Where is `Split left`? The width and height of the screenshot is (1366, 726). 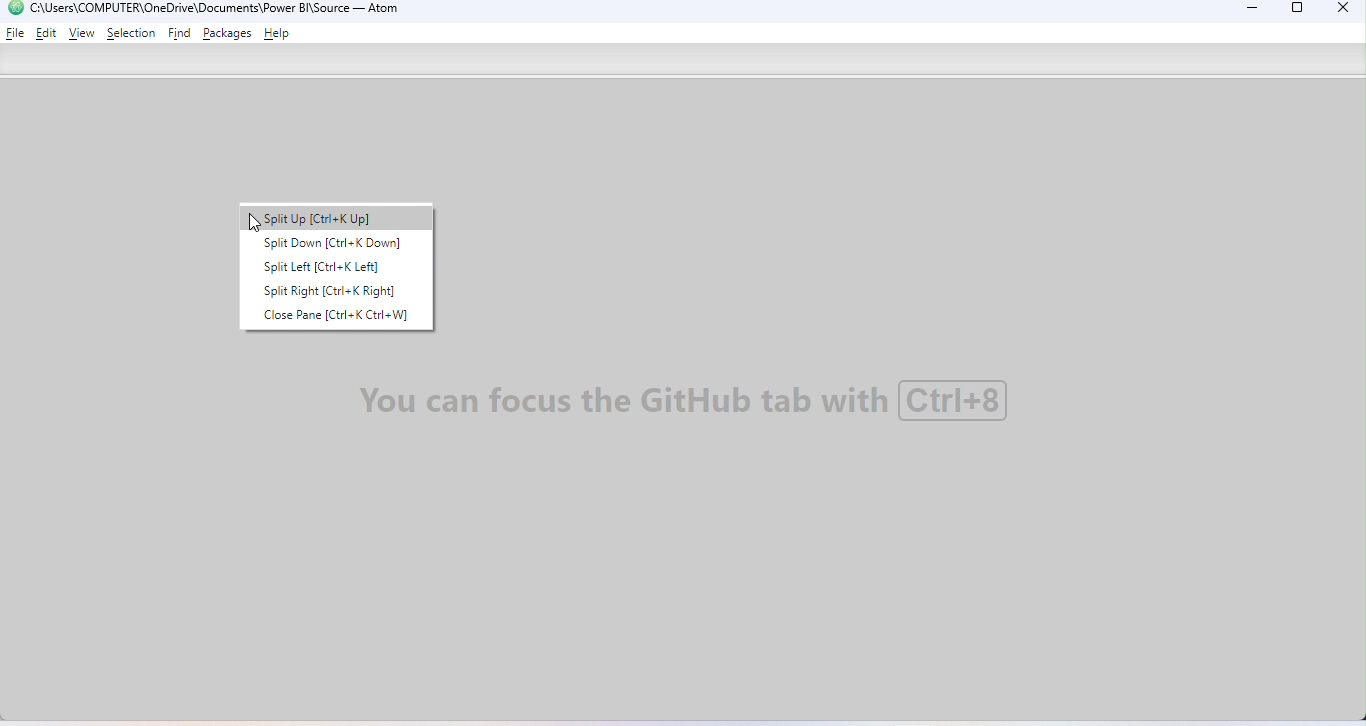 Split left is located at coordinates (327, 269).